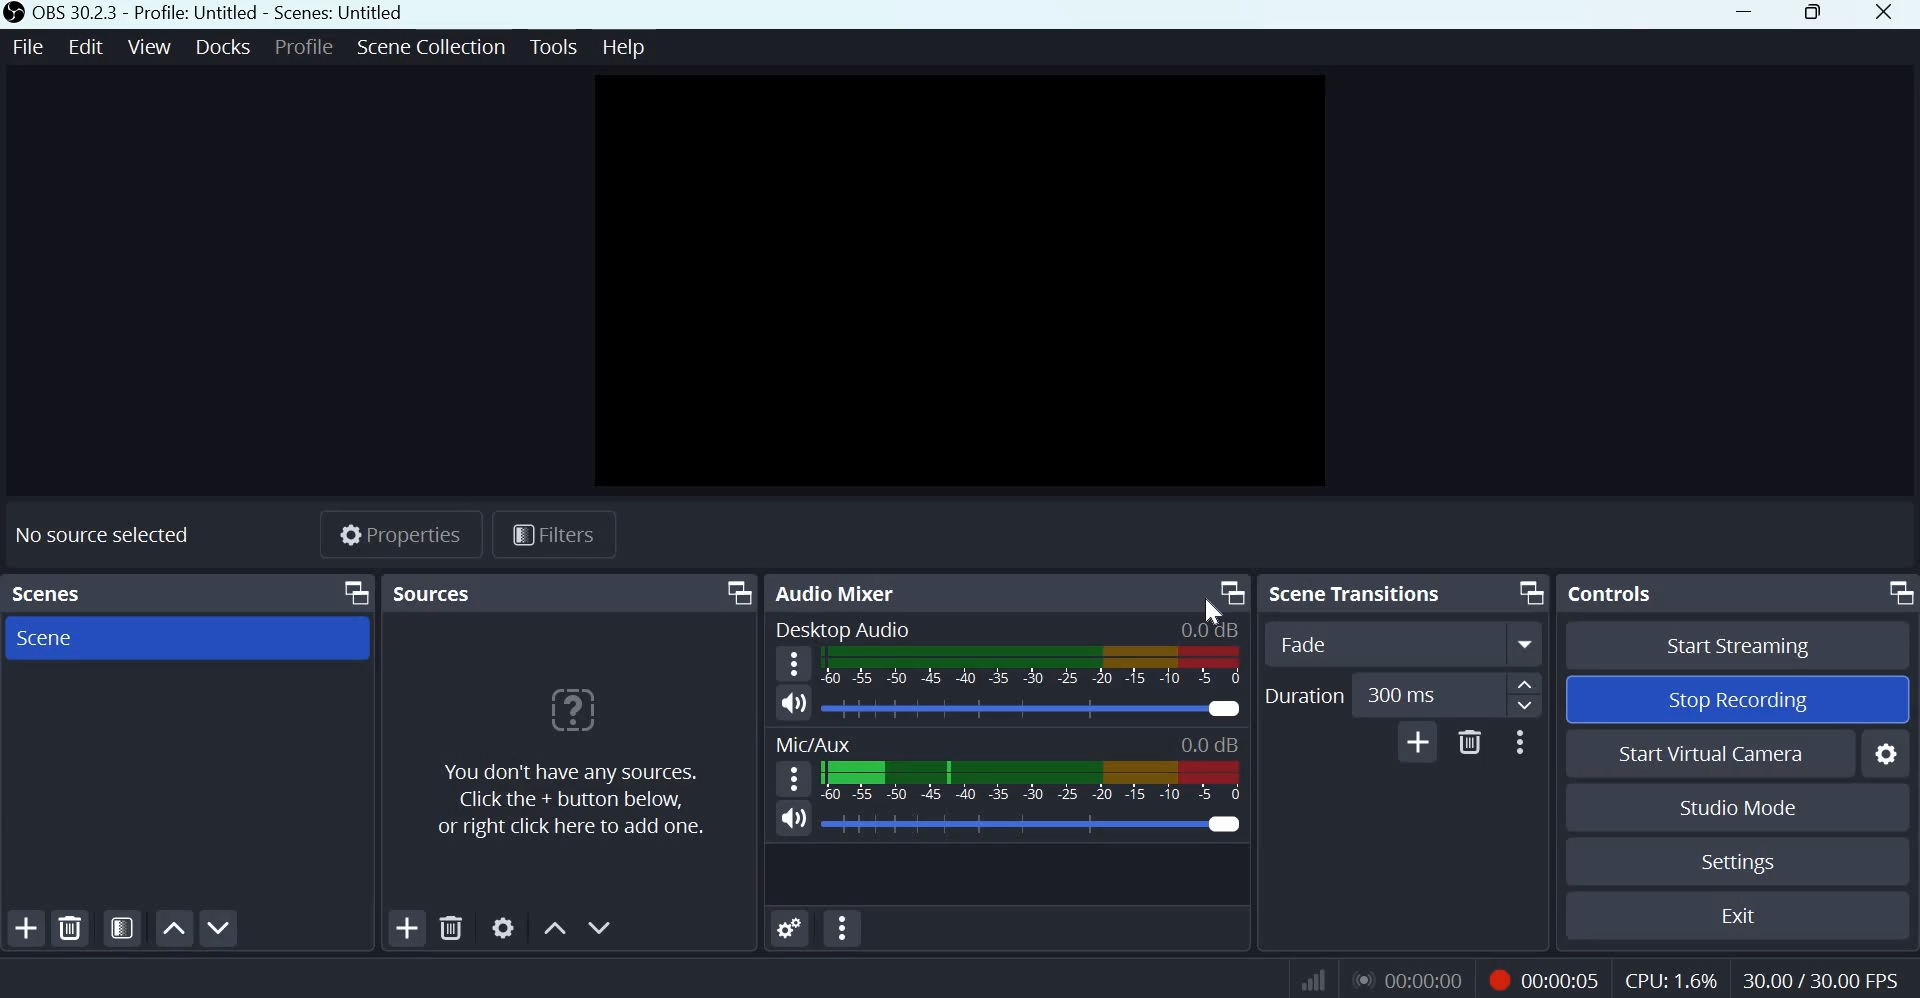 This screenshot has height=998, width=1920. I want to click on Minimize, so click(1747, 14).